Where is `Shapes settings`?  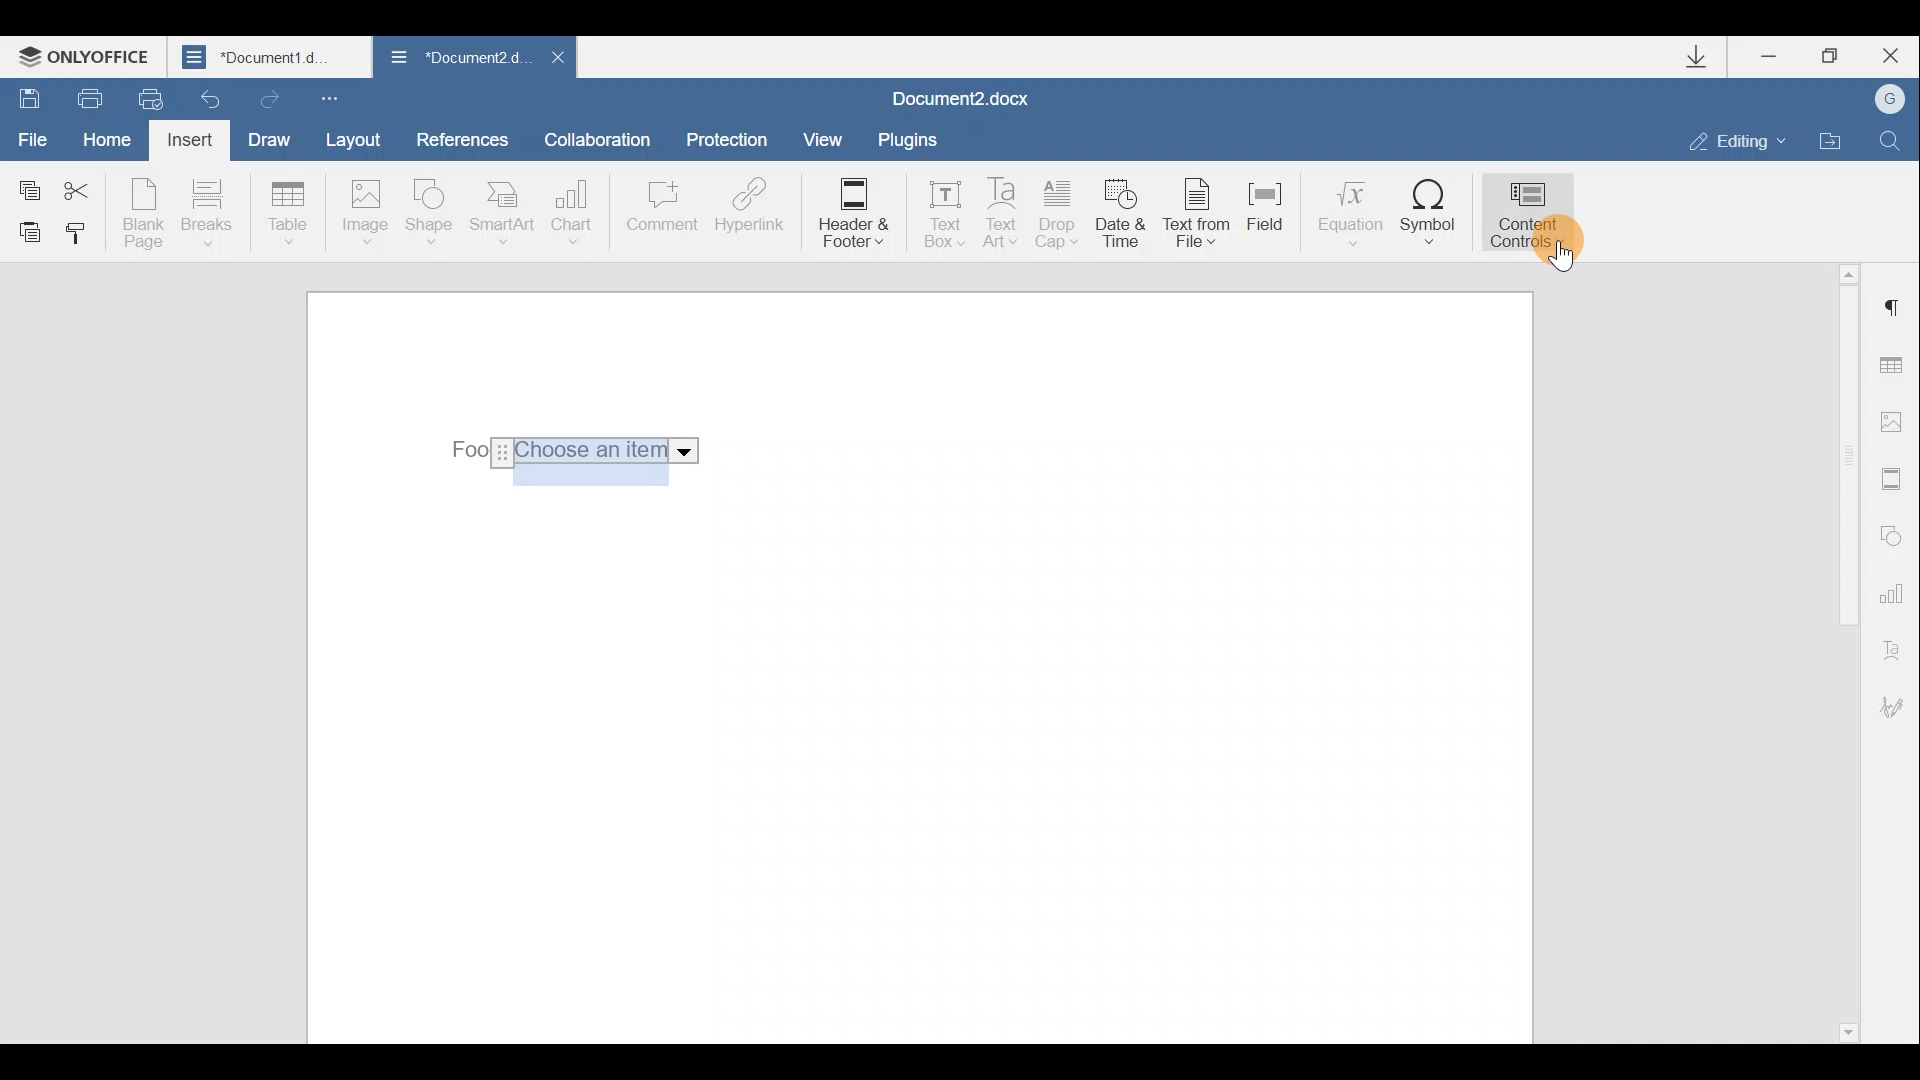 Shapes settings is located at coordinates (1892, 533).